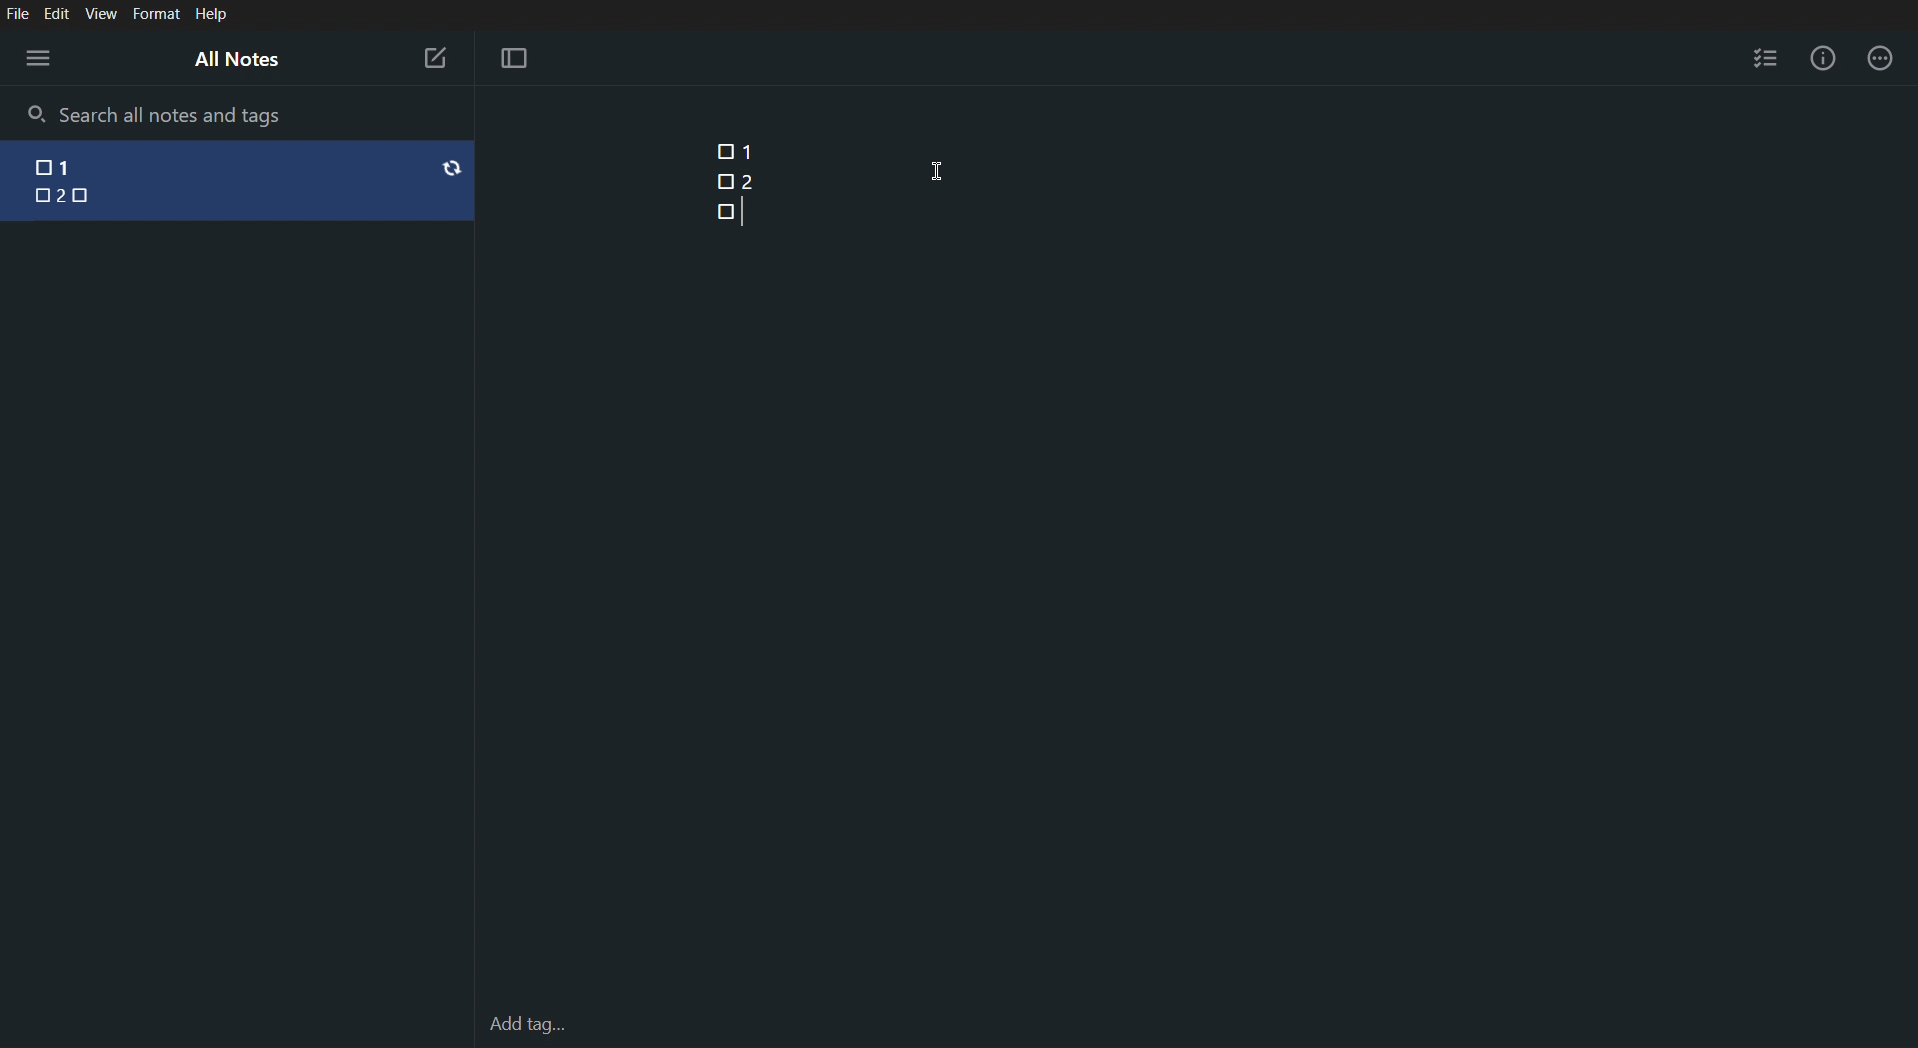 The image size is (1918, 1048). What do you see at coordinates (155, 15) in the screenshot?
I see `Format` at bounding box center [155, 15].